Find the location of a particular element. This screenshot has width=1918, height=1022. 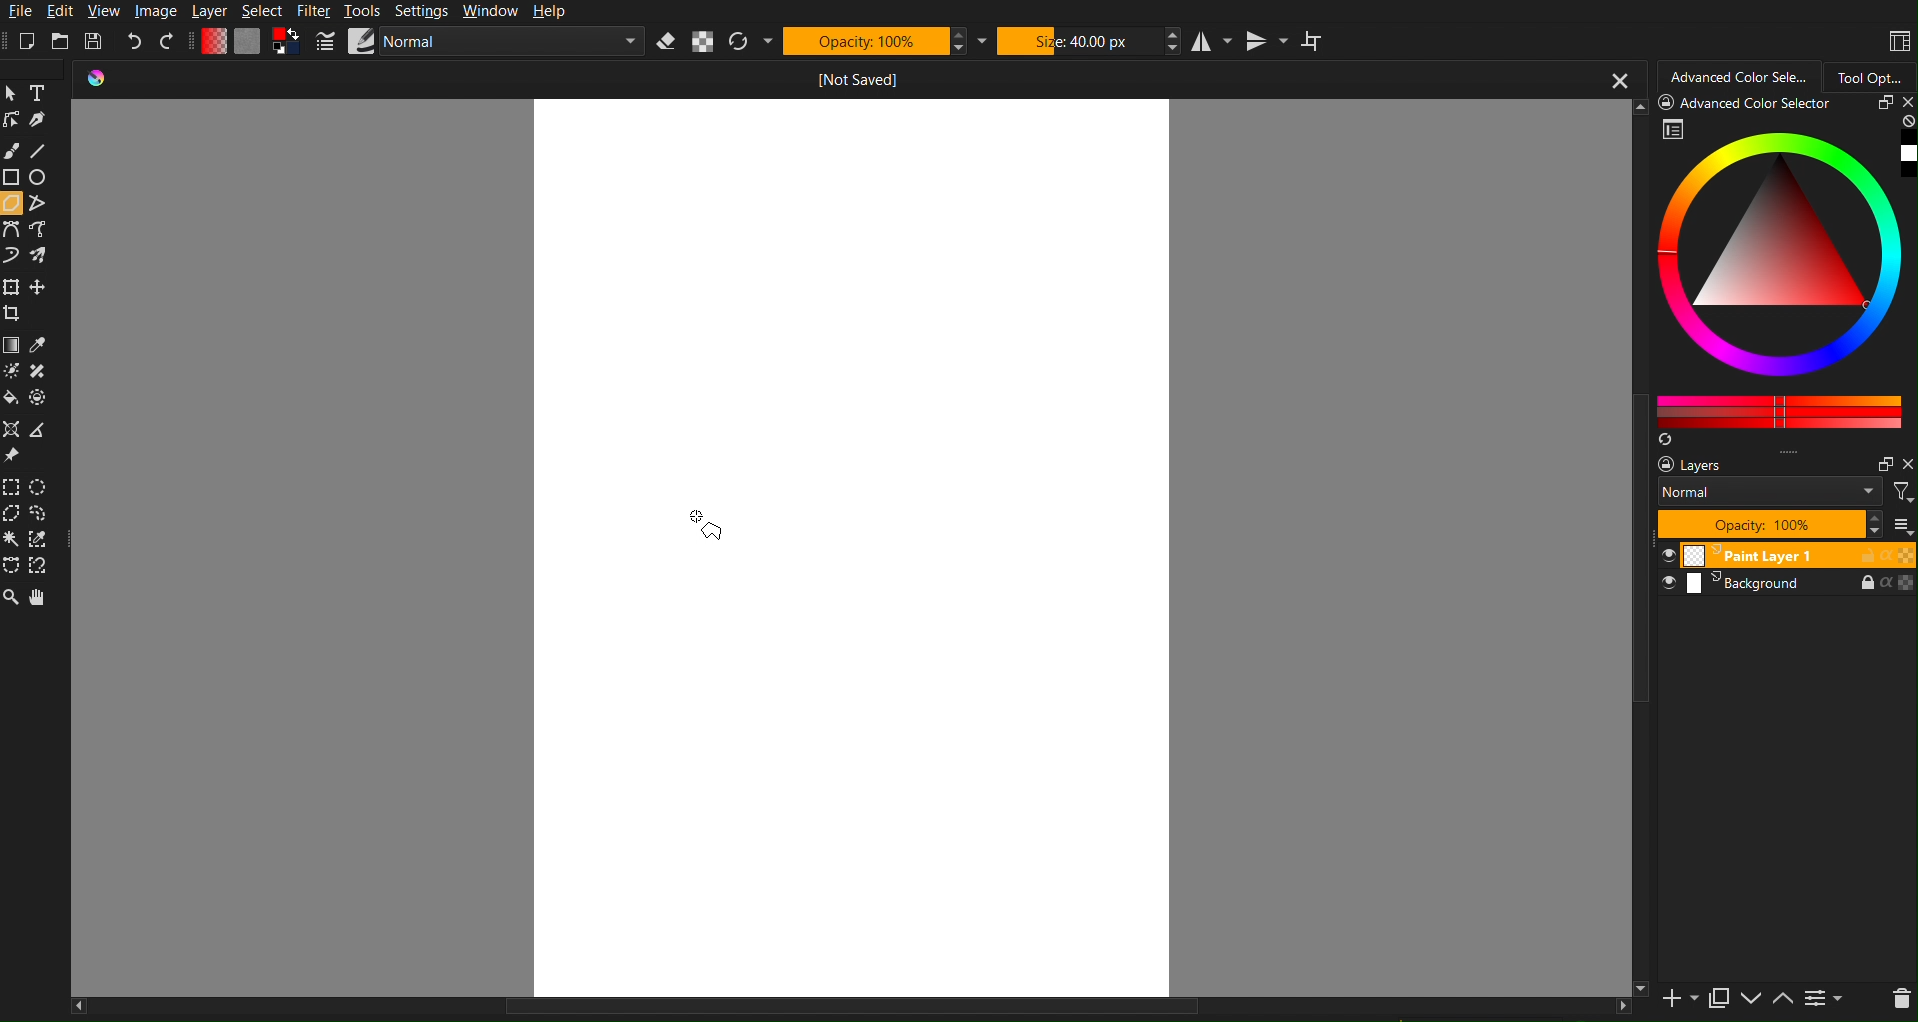

more is located at coordinates (1900, 525).